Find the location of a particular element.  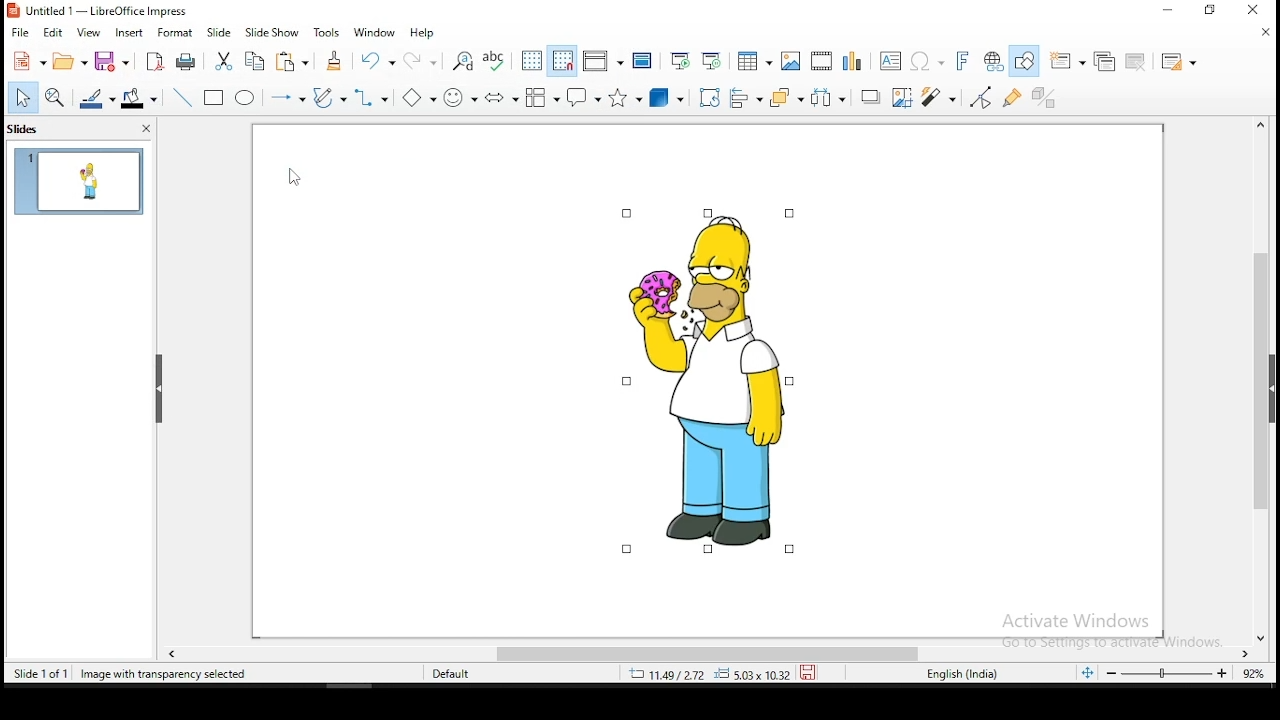

lines and arrows is located at coordinates (289, 99).